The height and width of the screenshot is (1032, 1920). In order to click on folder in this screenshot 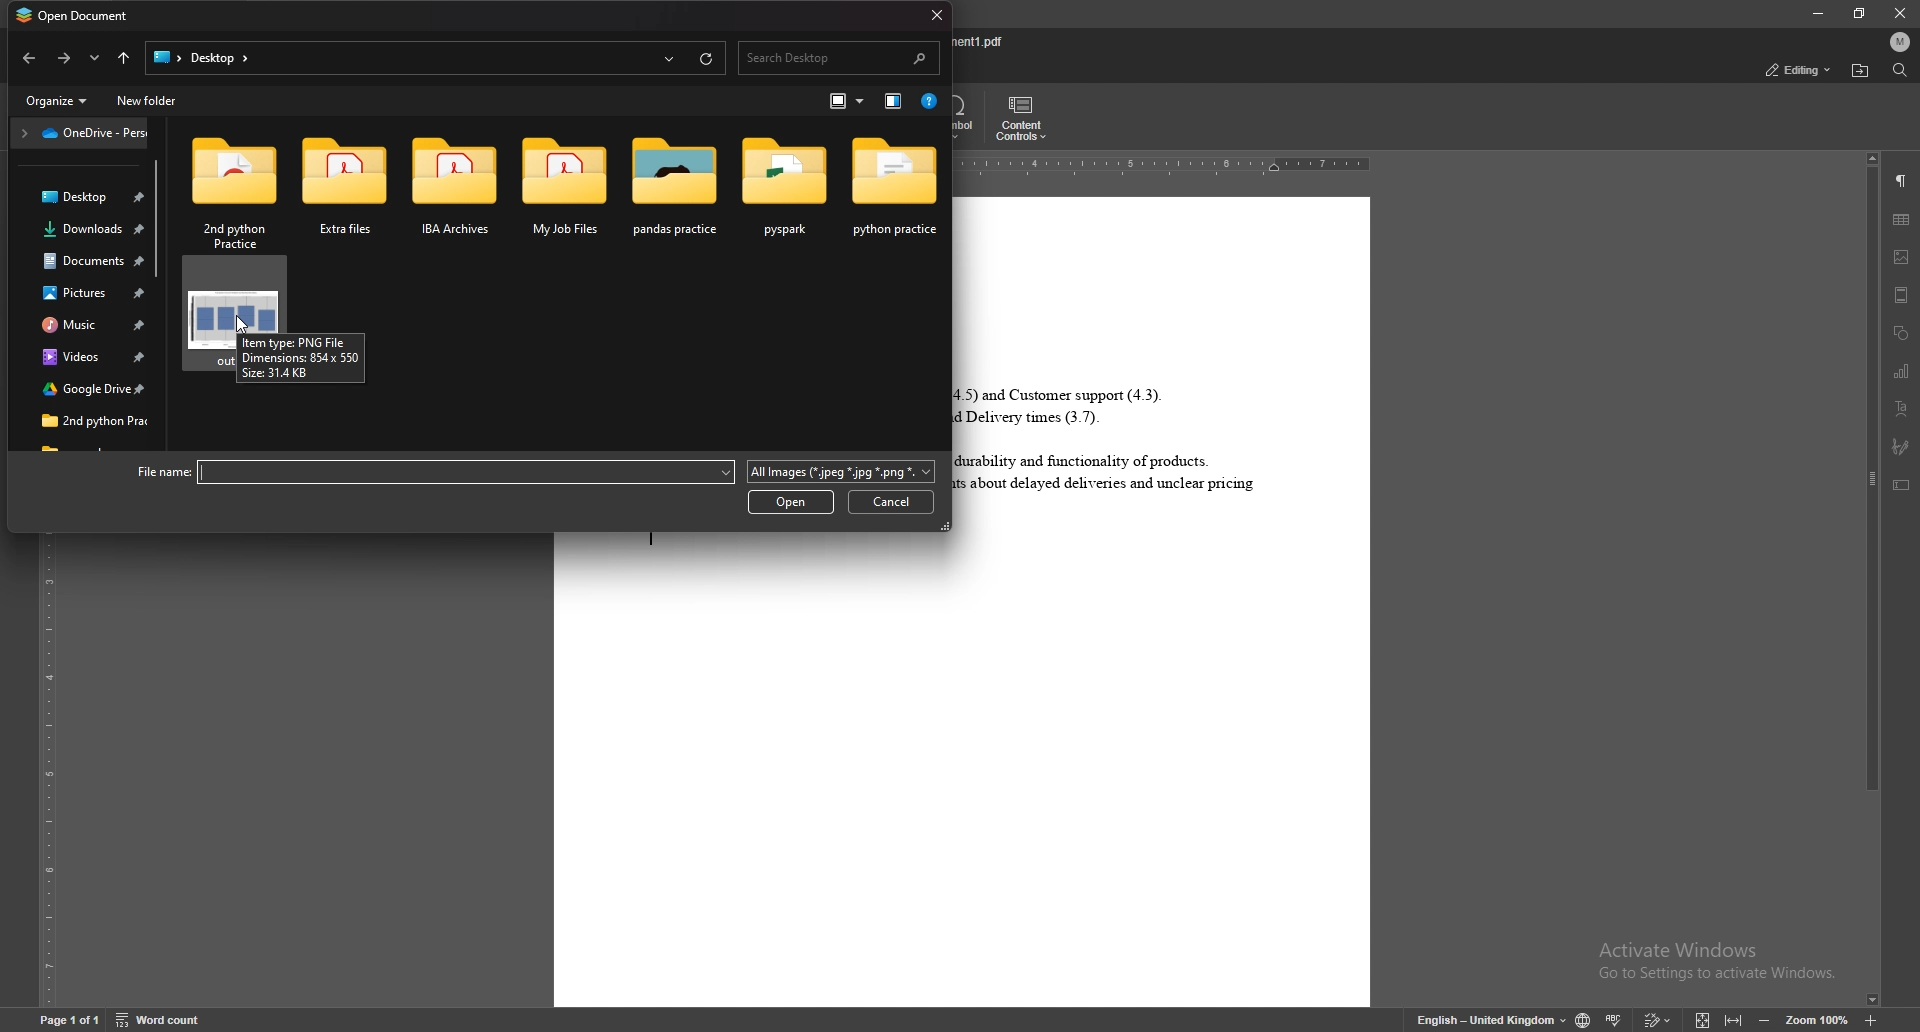, I will do `click(78, 198)`.